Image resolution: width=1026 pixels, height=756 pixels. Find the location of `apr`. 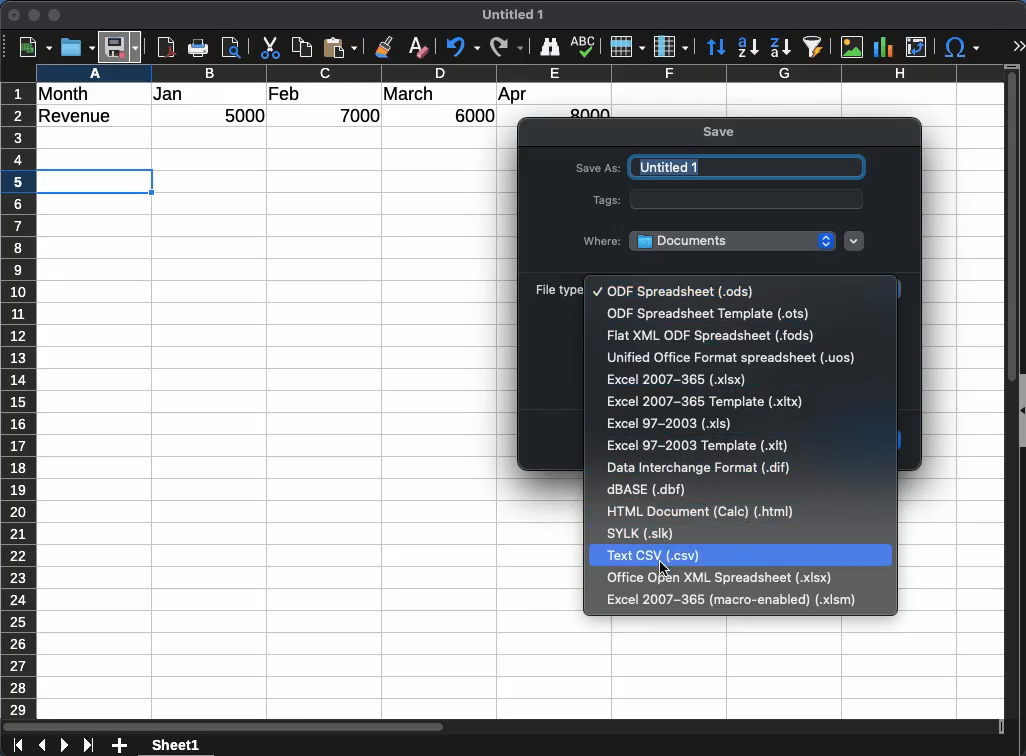

apr is located at coordinates (514, 96).